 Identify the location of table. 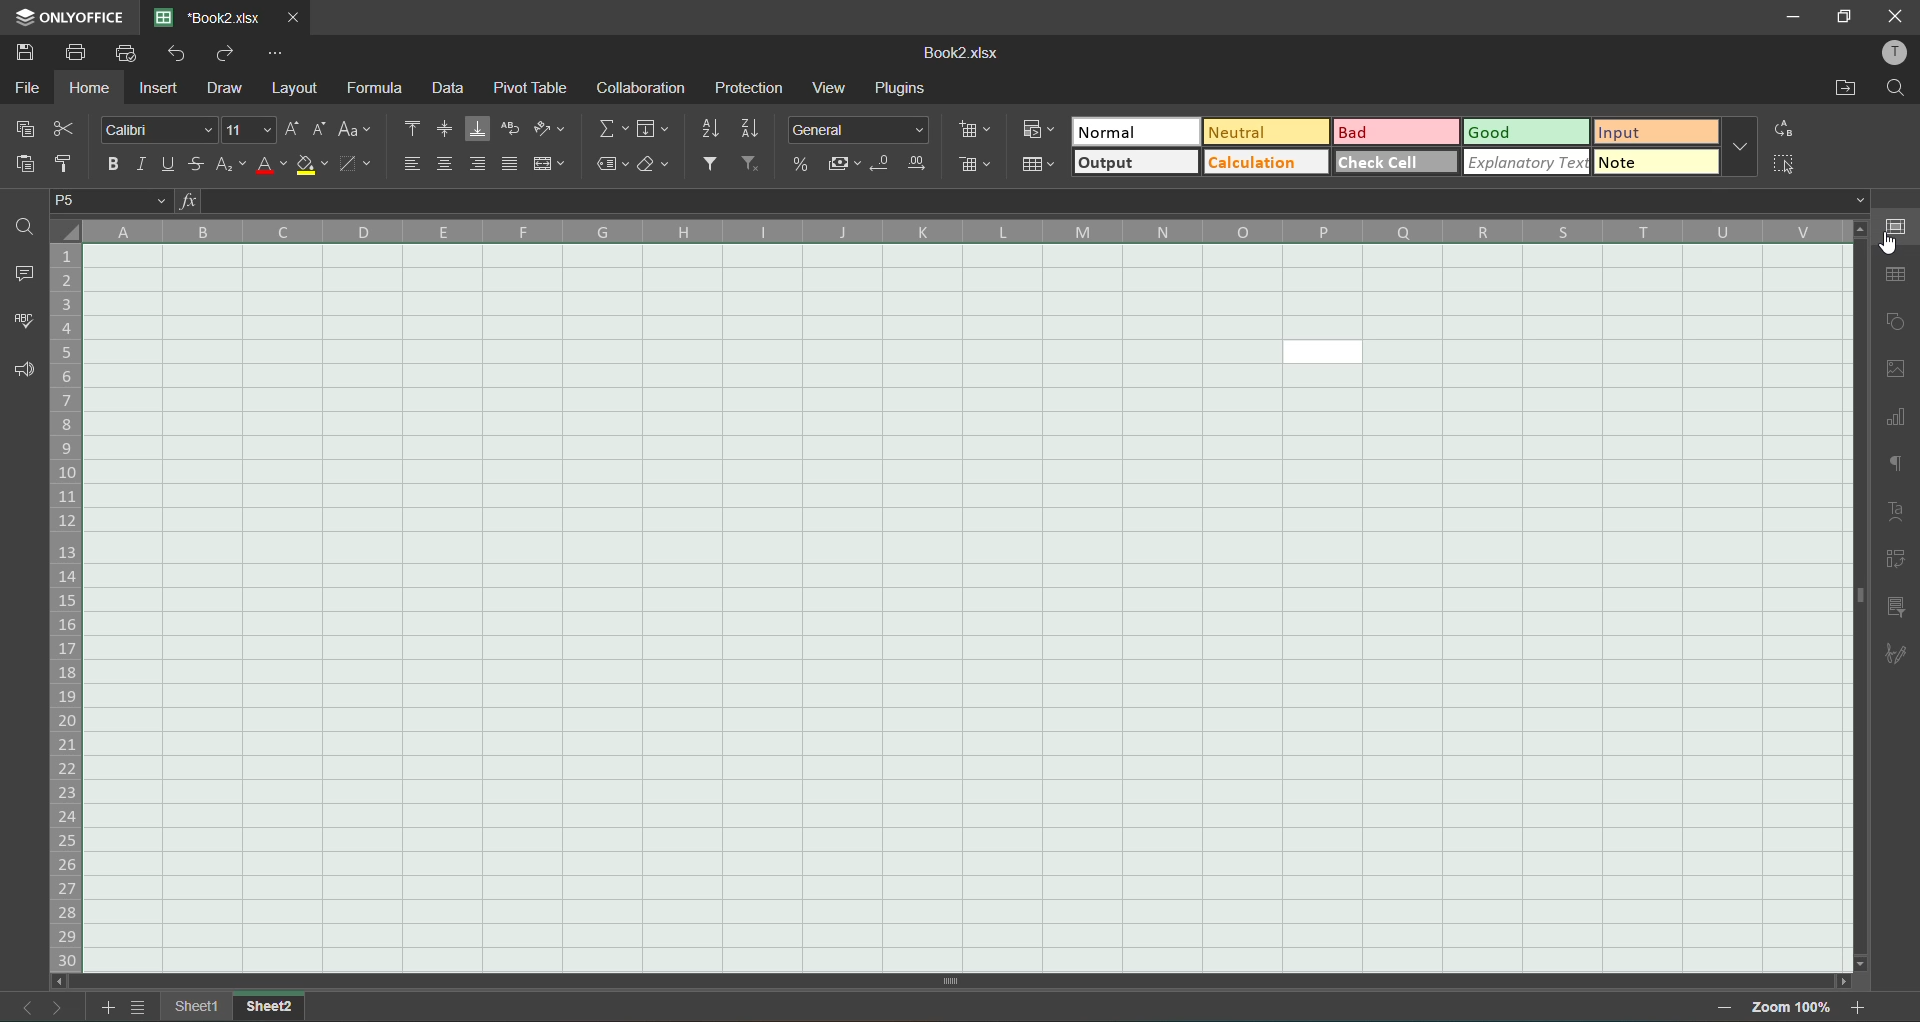
(1897, 277).